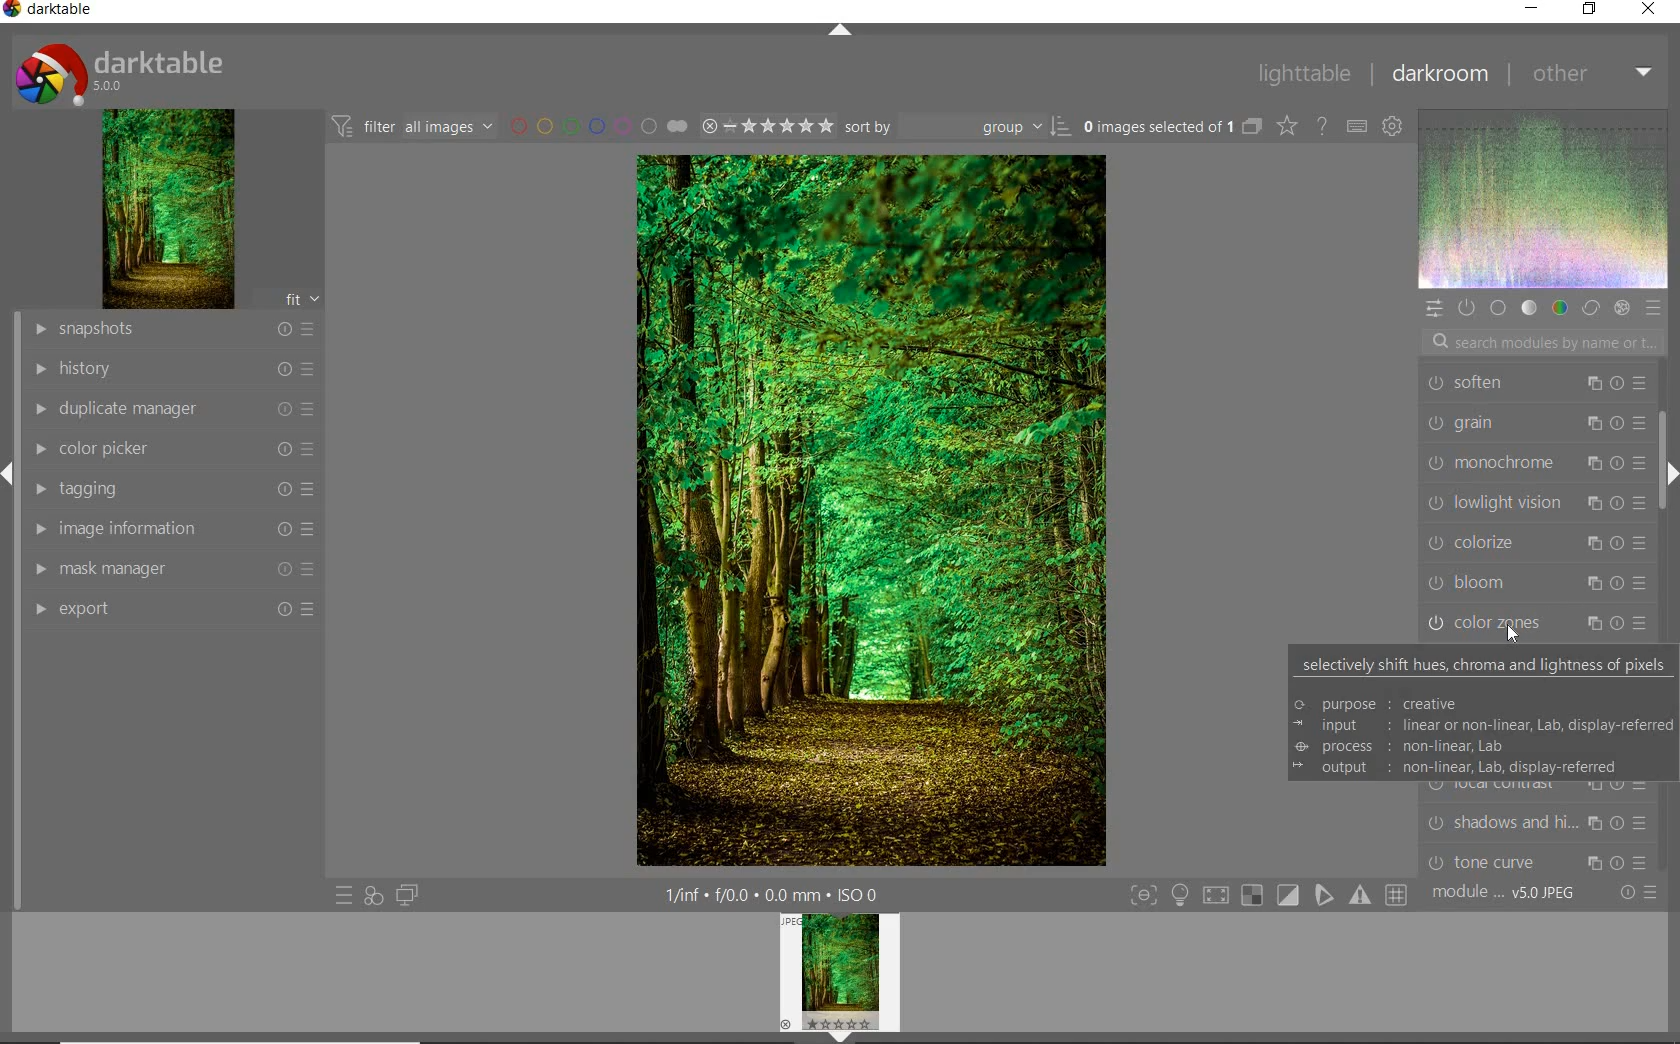 The height and width of the screenshot is (1044, 1680). Describe the element at coordinates (170, 370) in the screenshot. I see `HISTORY` at that location.